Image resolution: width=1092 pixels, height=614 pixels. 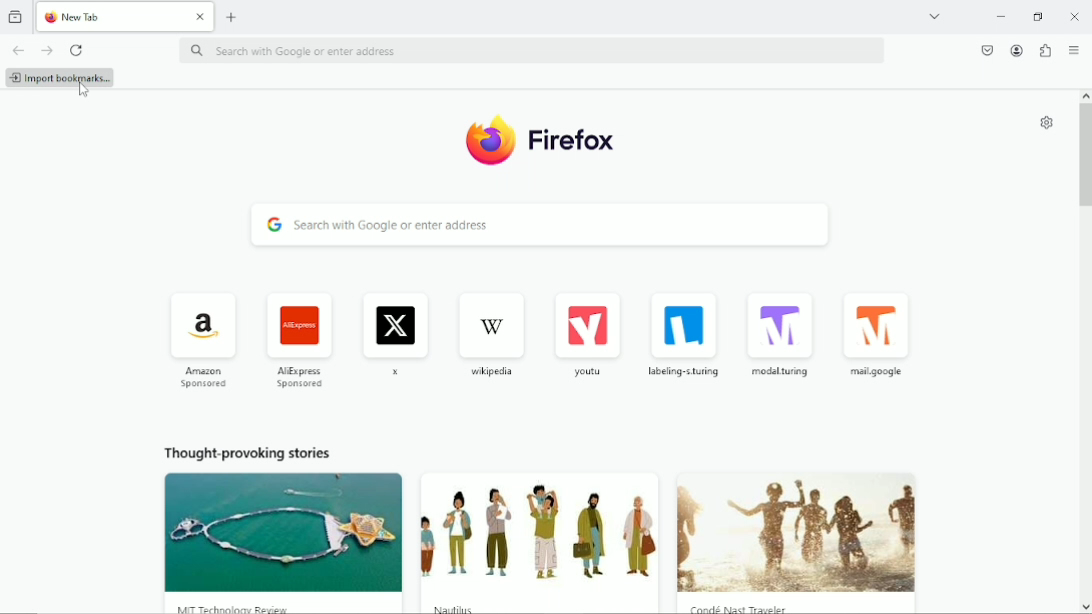 What do you see at coordinates (539, 543) in the screenshot?
I see `Thought provoking story` at bounding box center [539, 543].